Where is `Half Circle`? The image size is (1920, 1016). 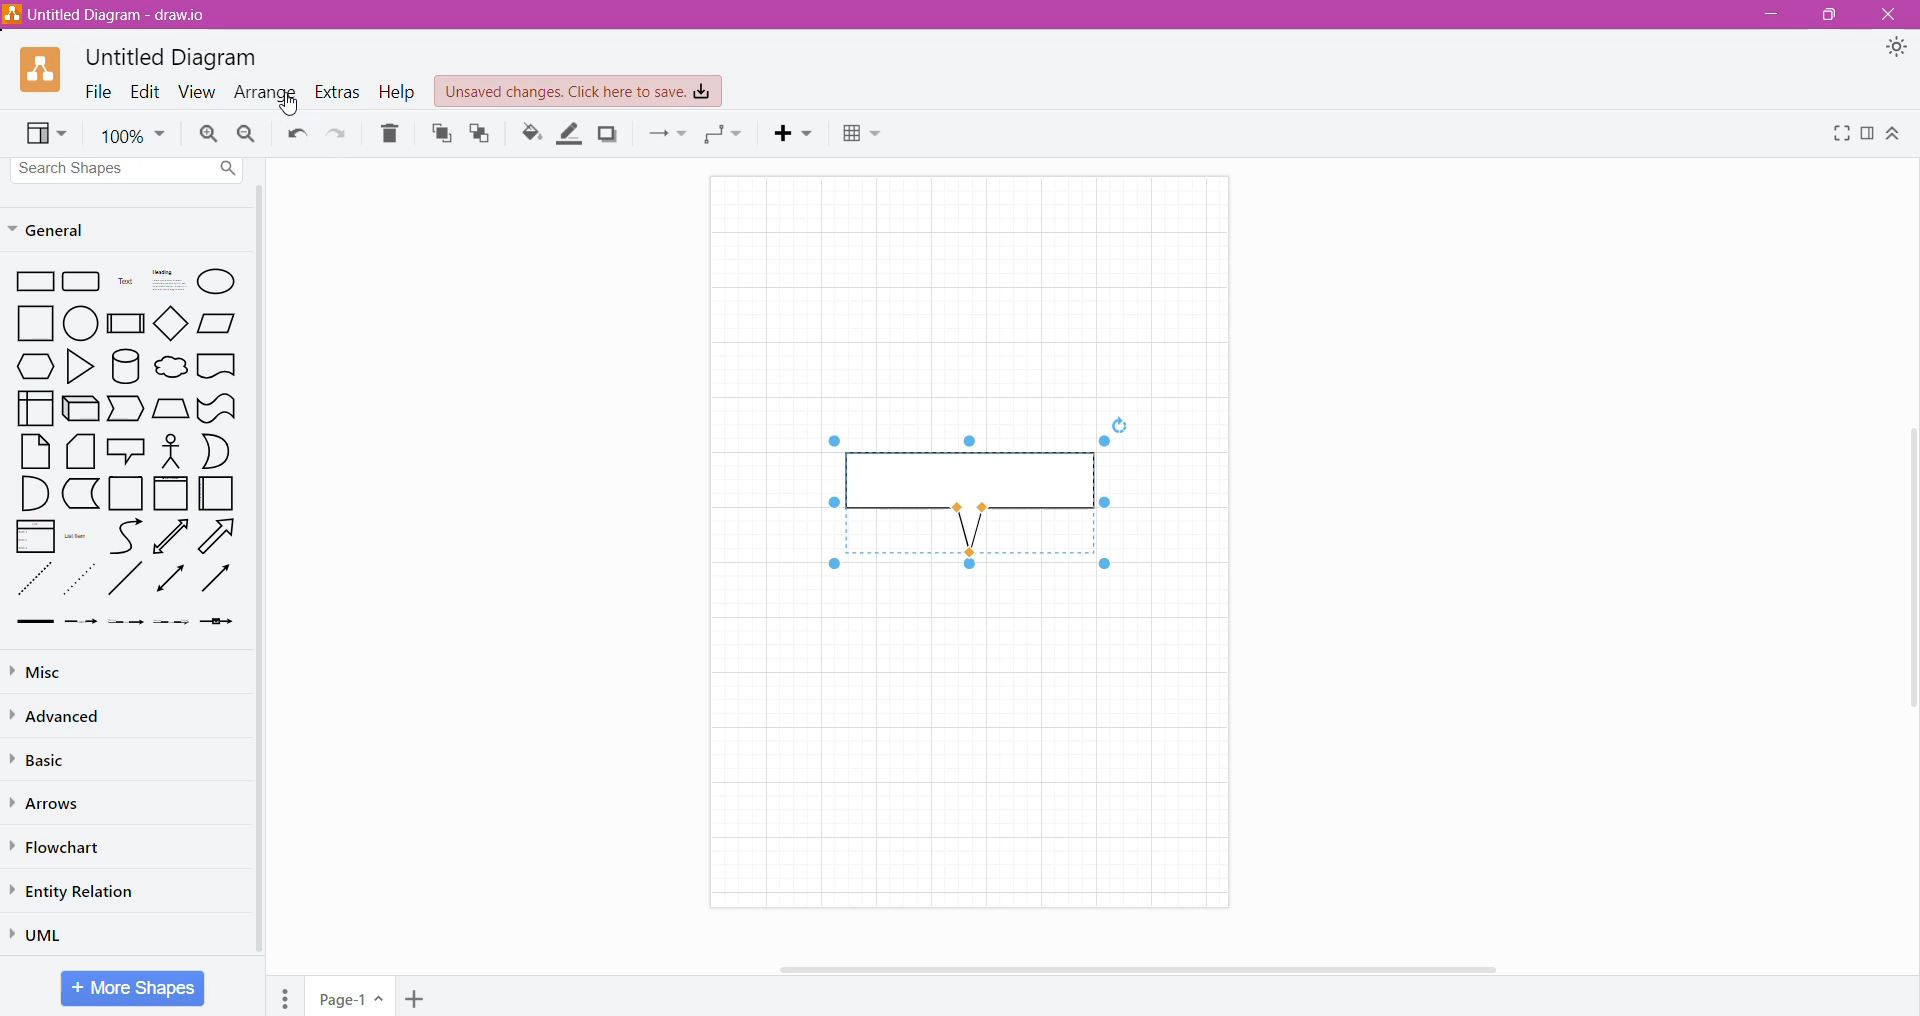 Half Circle is located at coordinates (218, 451).